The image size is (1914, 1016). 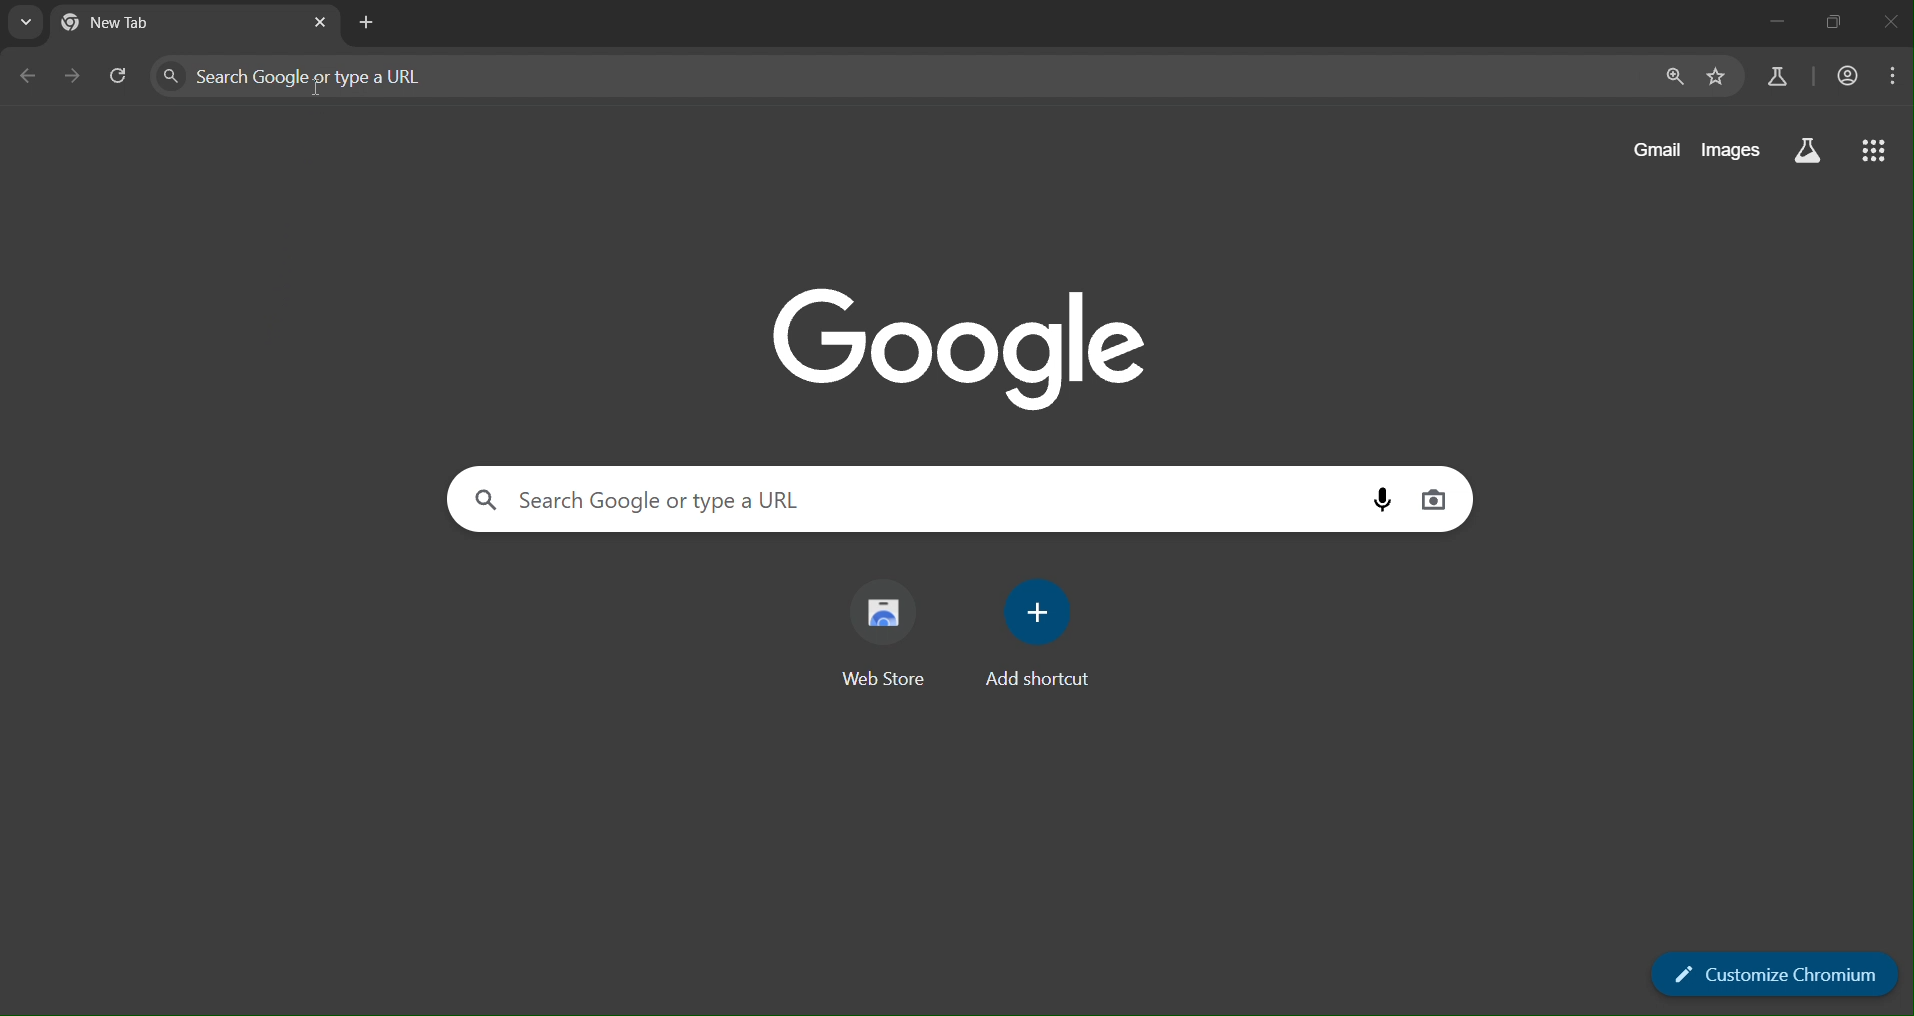 What do you see at coordinates (1041, 634) in the screenshot?
I see `add shortcut` at bounding box center [1041, 634].